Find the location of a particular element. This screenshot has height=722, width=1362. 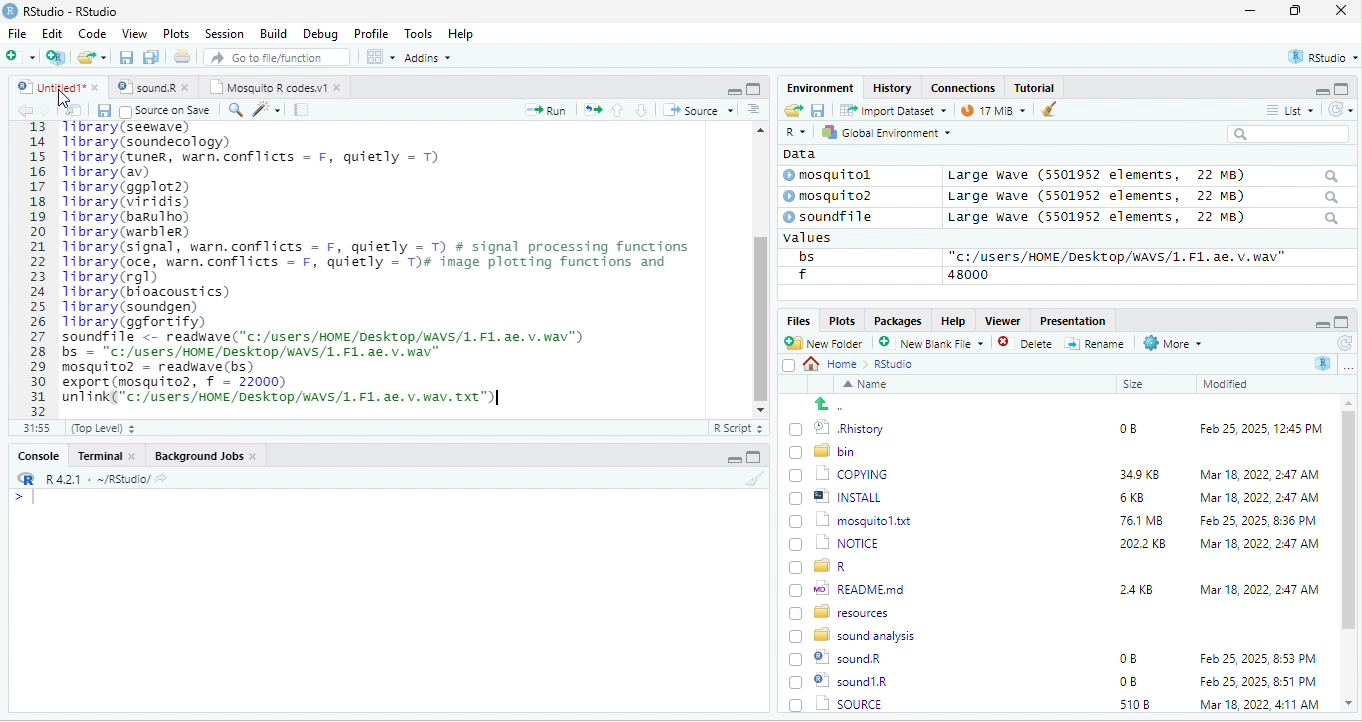

Environment is located at coordinates (820, 87).